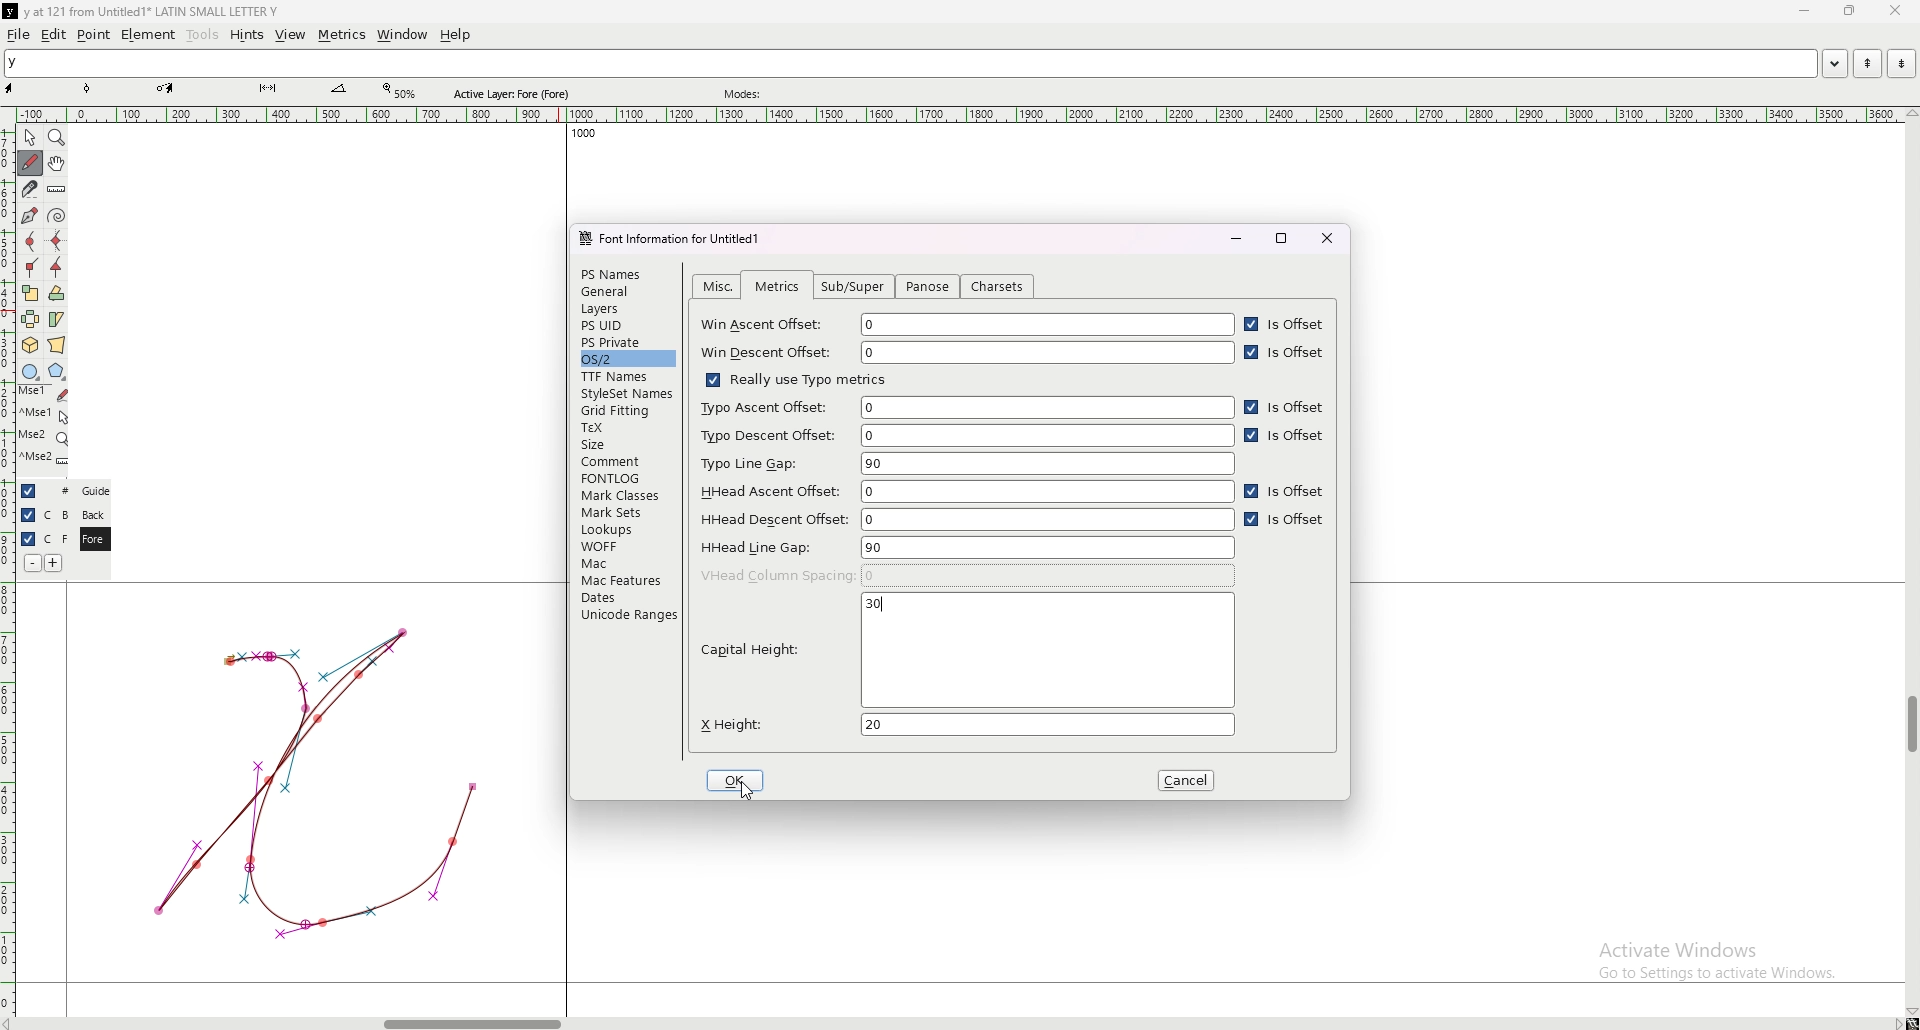 This screenshot has width=1920, height=1030. Describe the element at coordinates (1286, 522) in the screenshot. I see `is offset` at that location.